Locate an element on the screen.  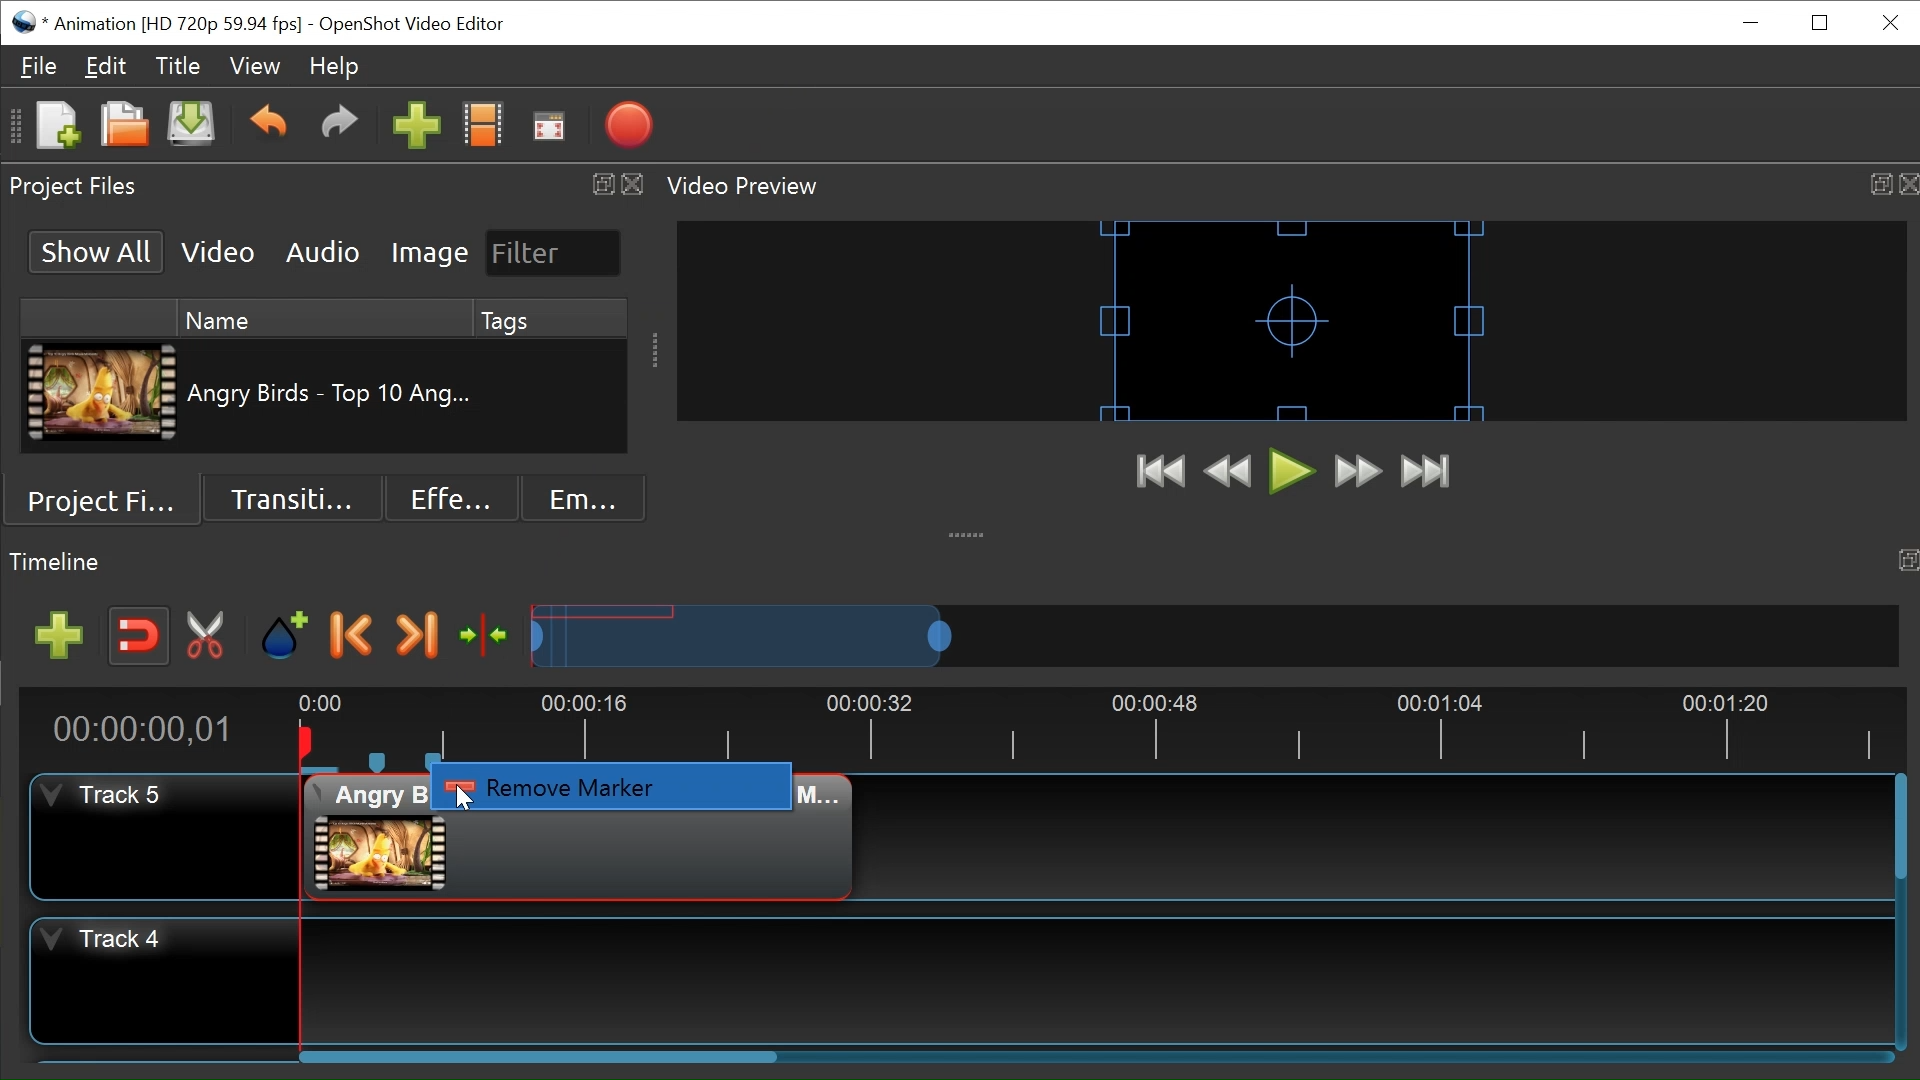
Preview Window is located at coordinates (1293, 321).